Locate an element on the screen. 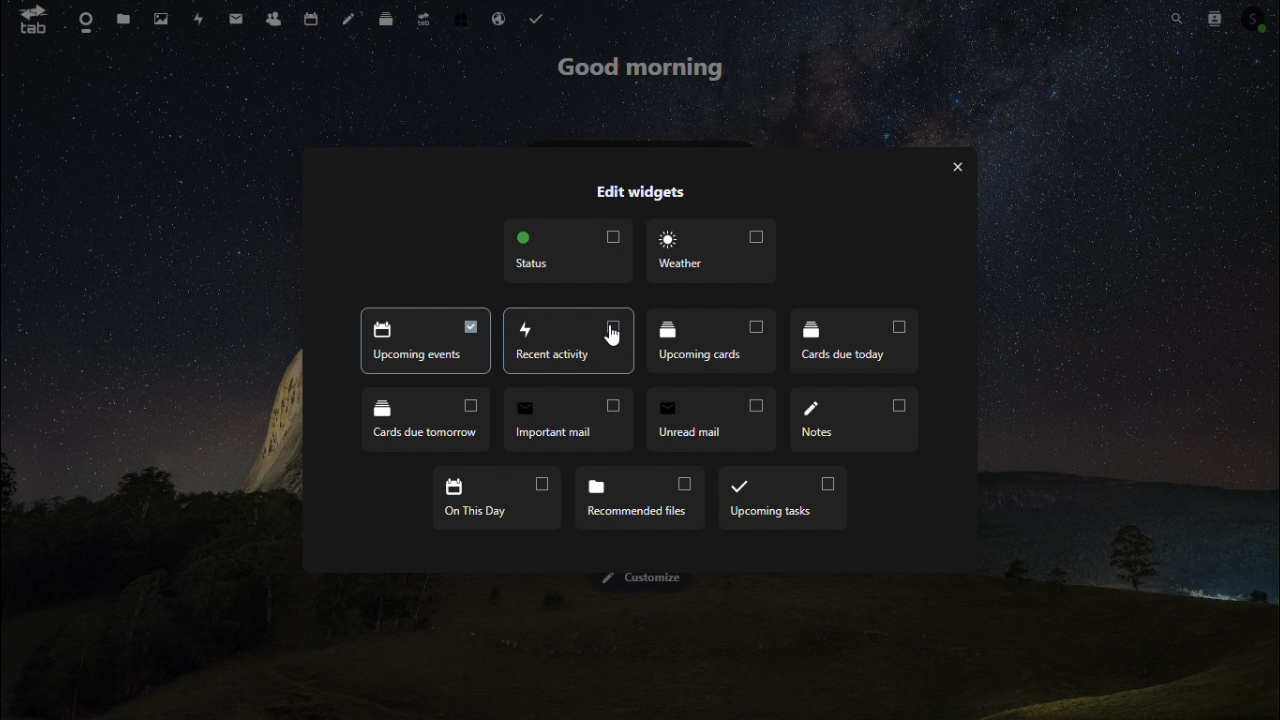 This screenshot has height=720, width=1280. unread email is located at coordinates (712, 419).